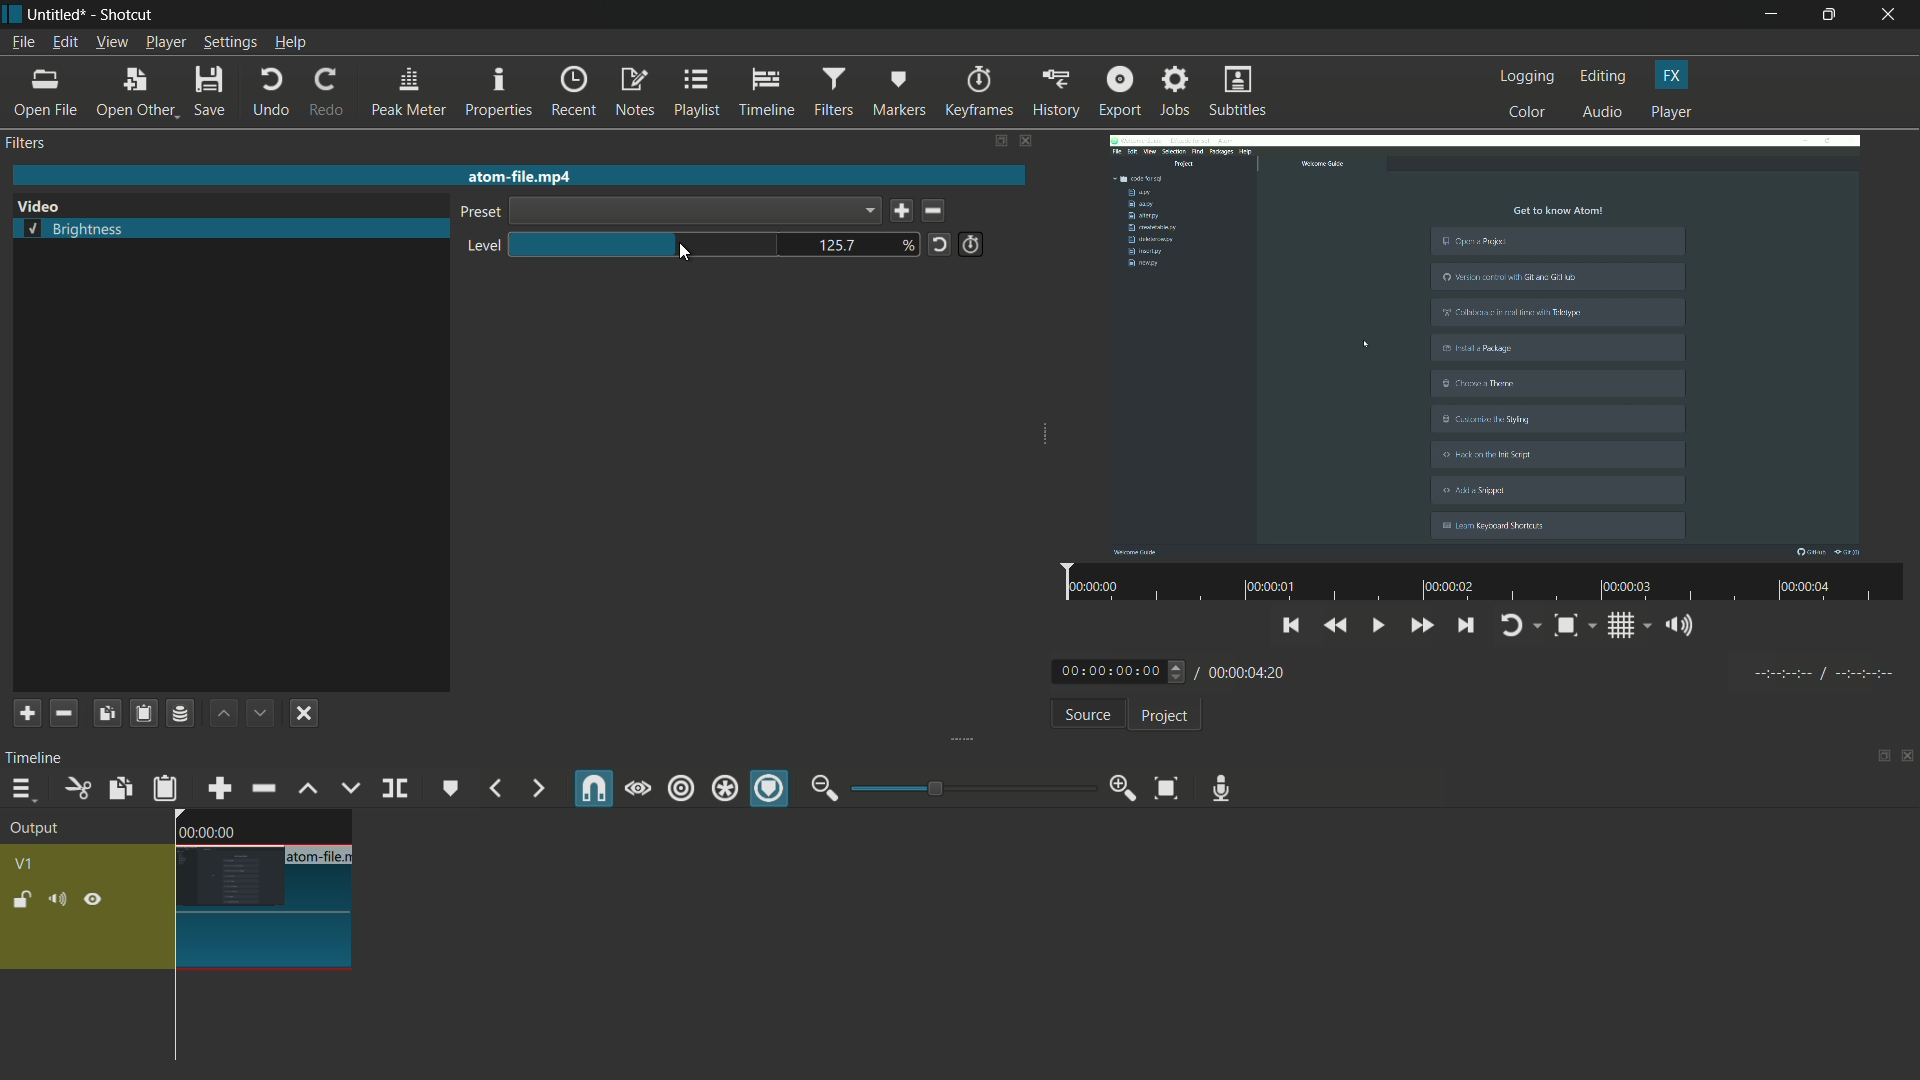 Image resolution: width=1920 pixels, height=1080 pixels. Describe the element at coordinates (1162, 716) in the screenshot. I see `project` at that location.